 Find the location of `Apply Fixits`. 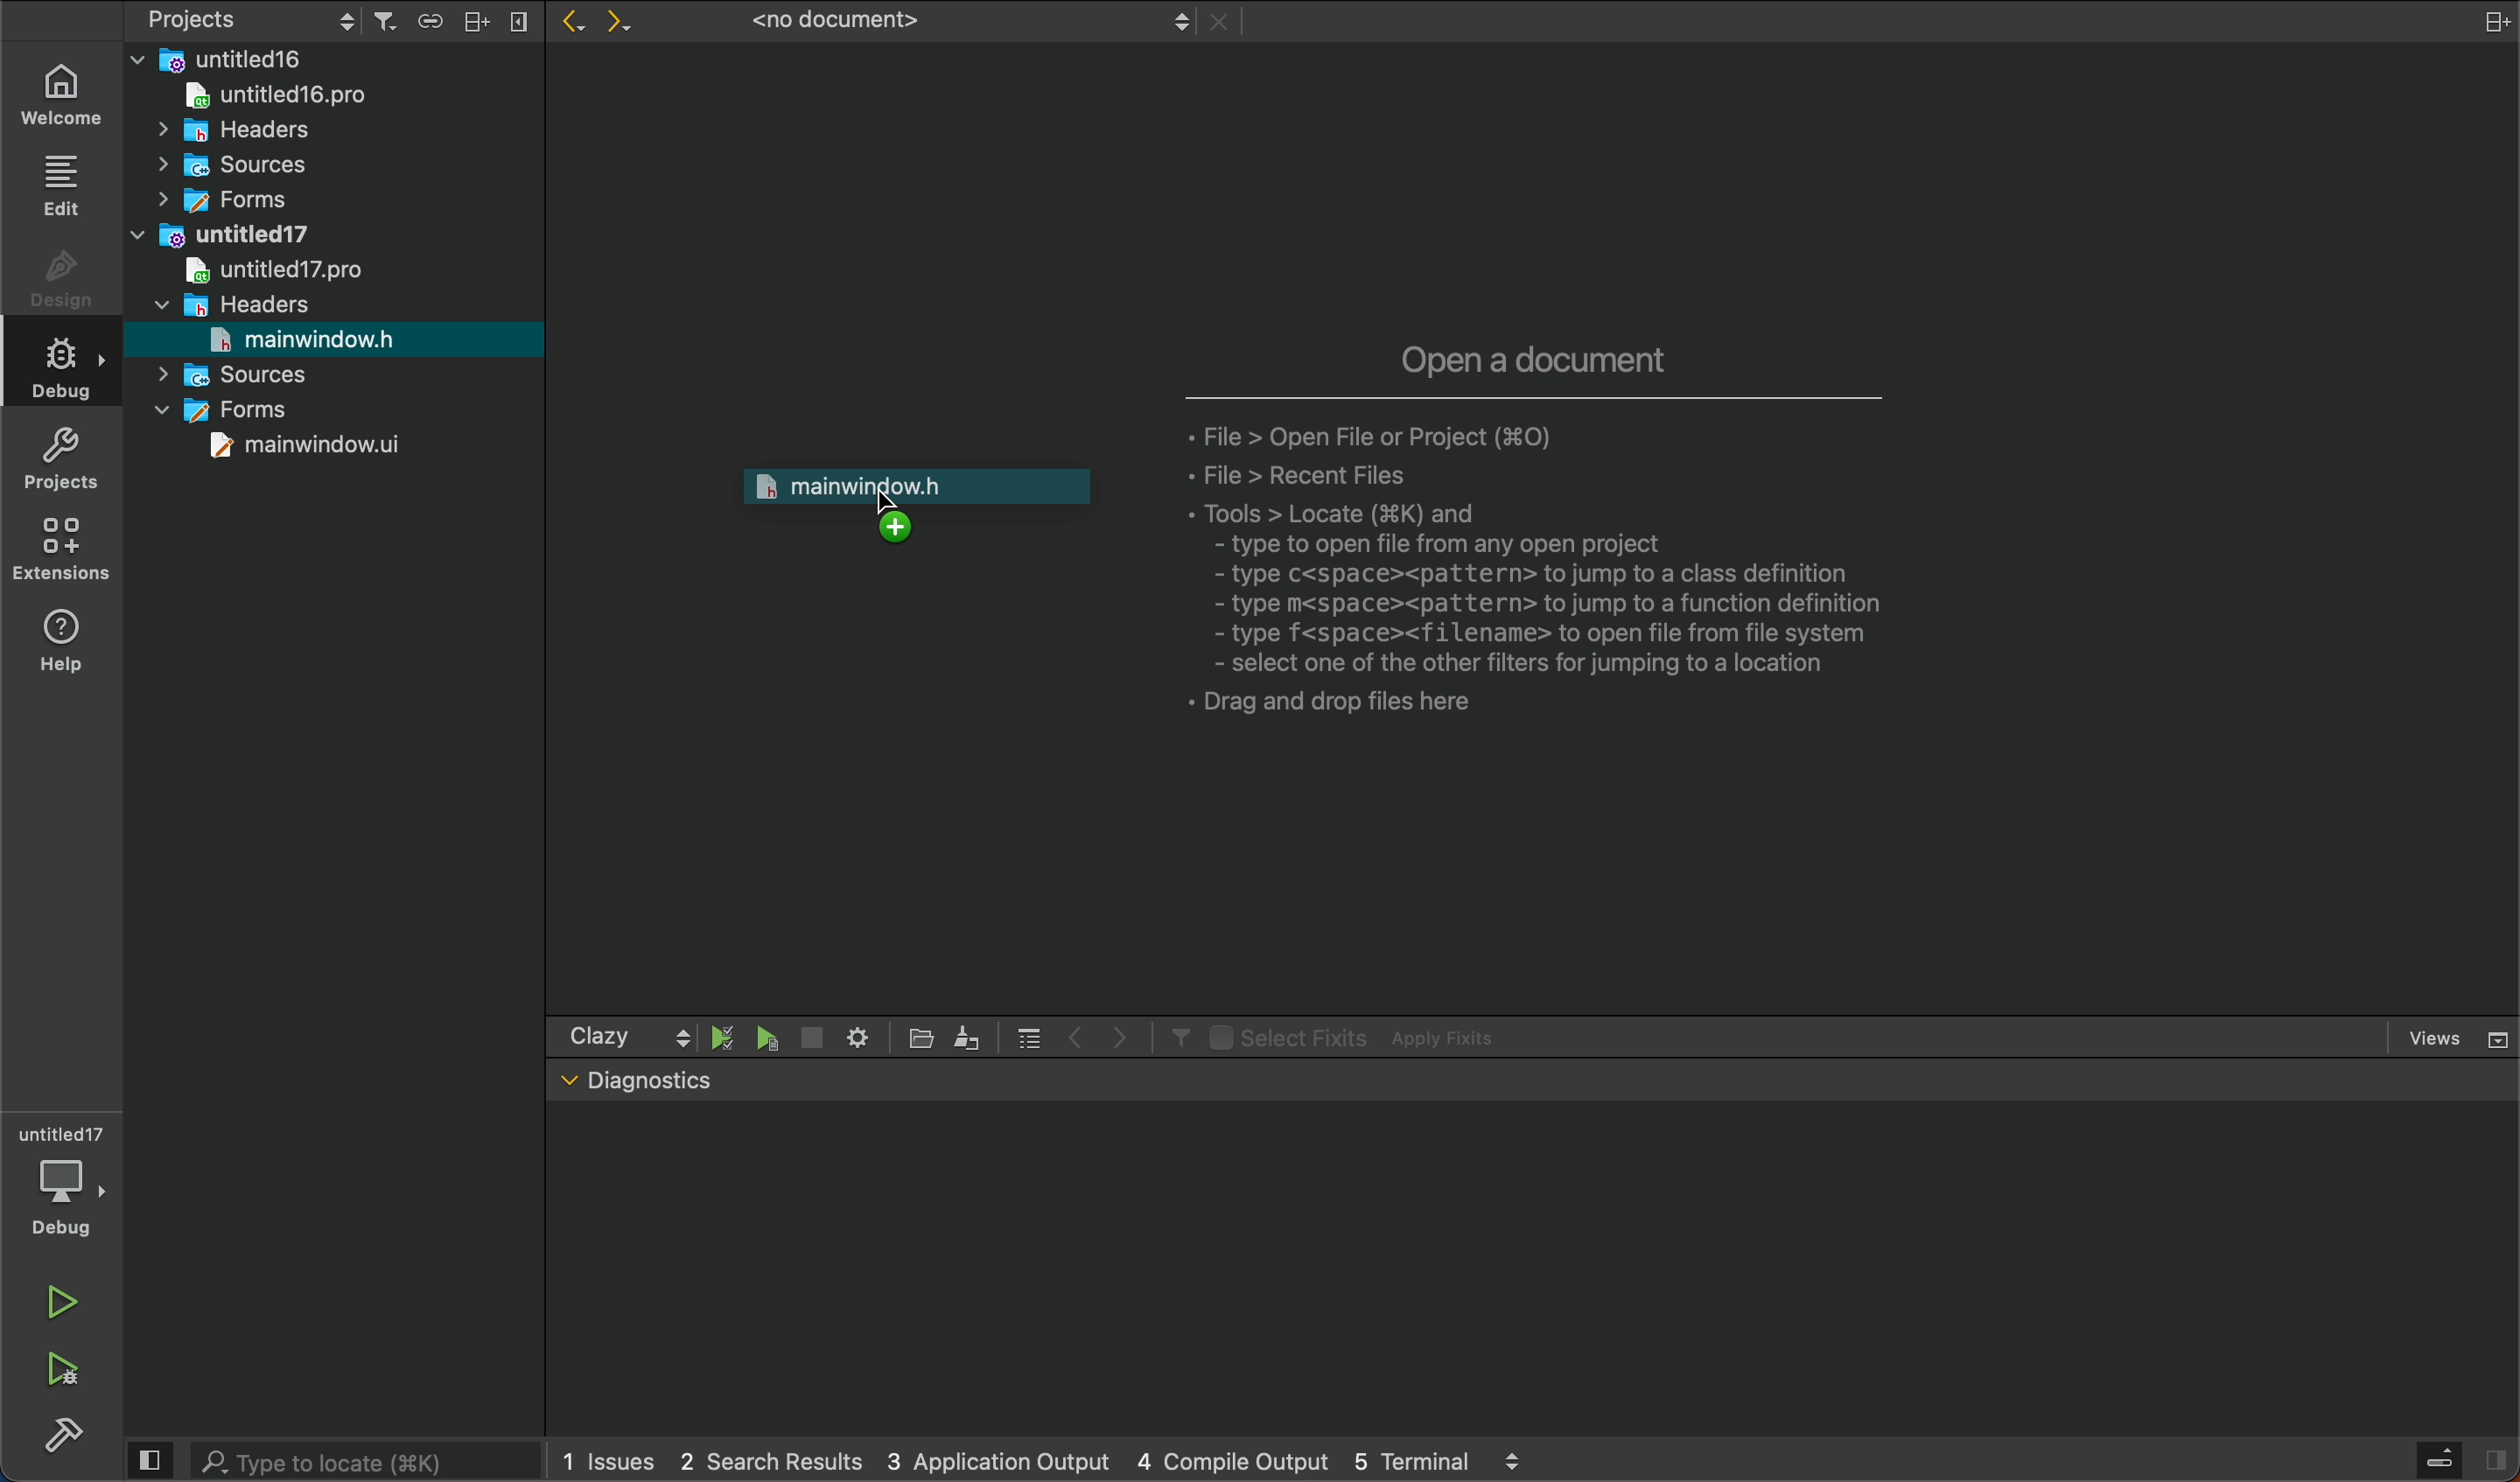

Apply Fixits is located at coordinates (1449, 1038).